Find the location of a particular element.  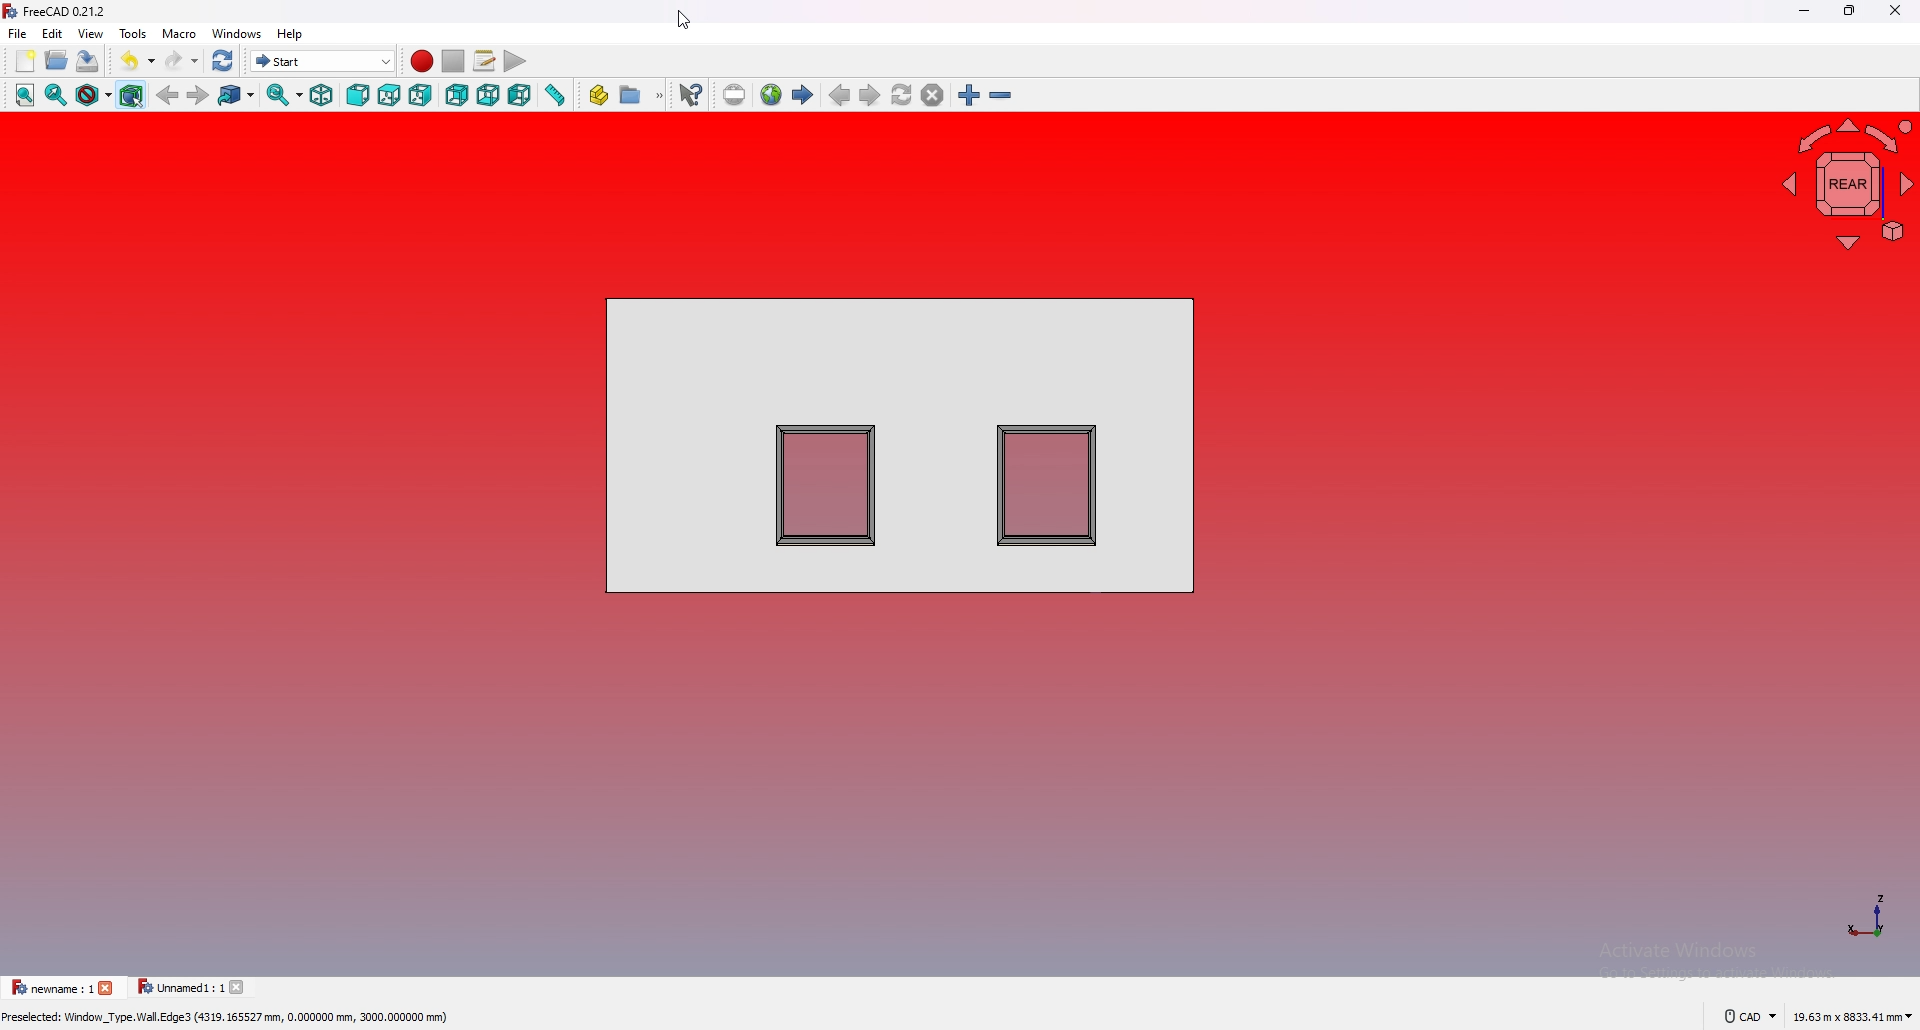

undo is located at coordinates (140, 60).